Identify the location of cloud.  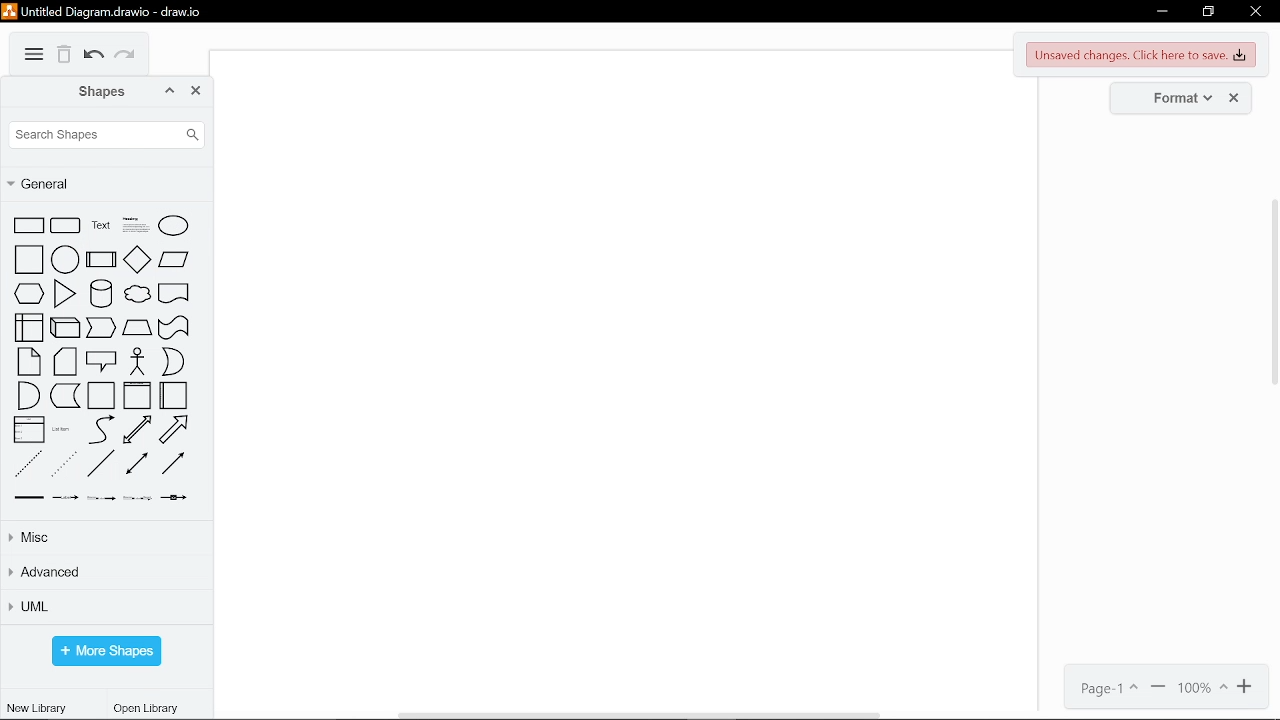
(137, 296).